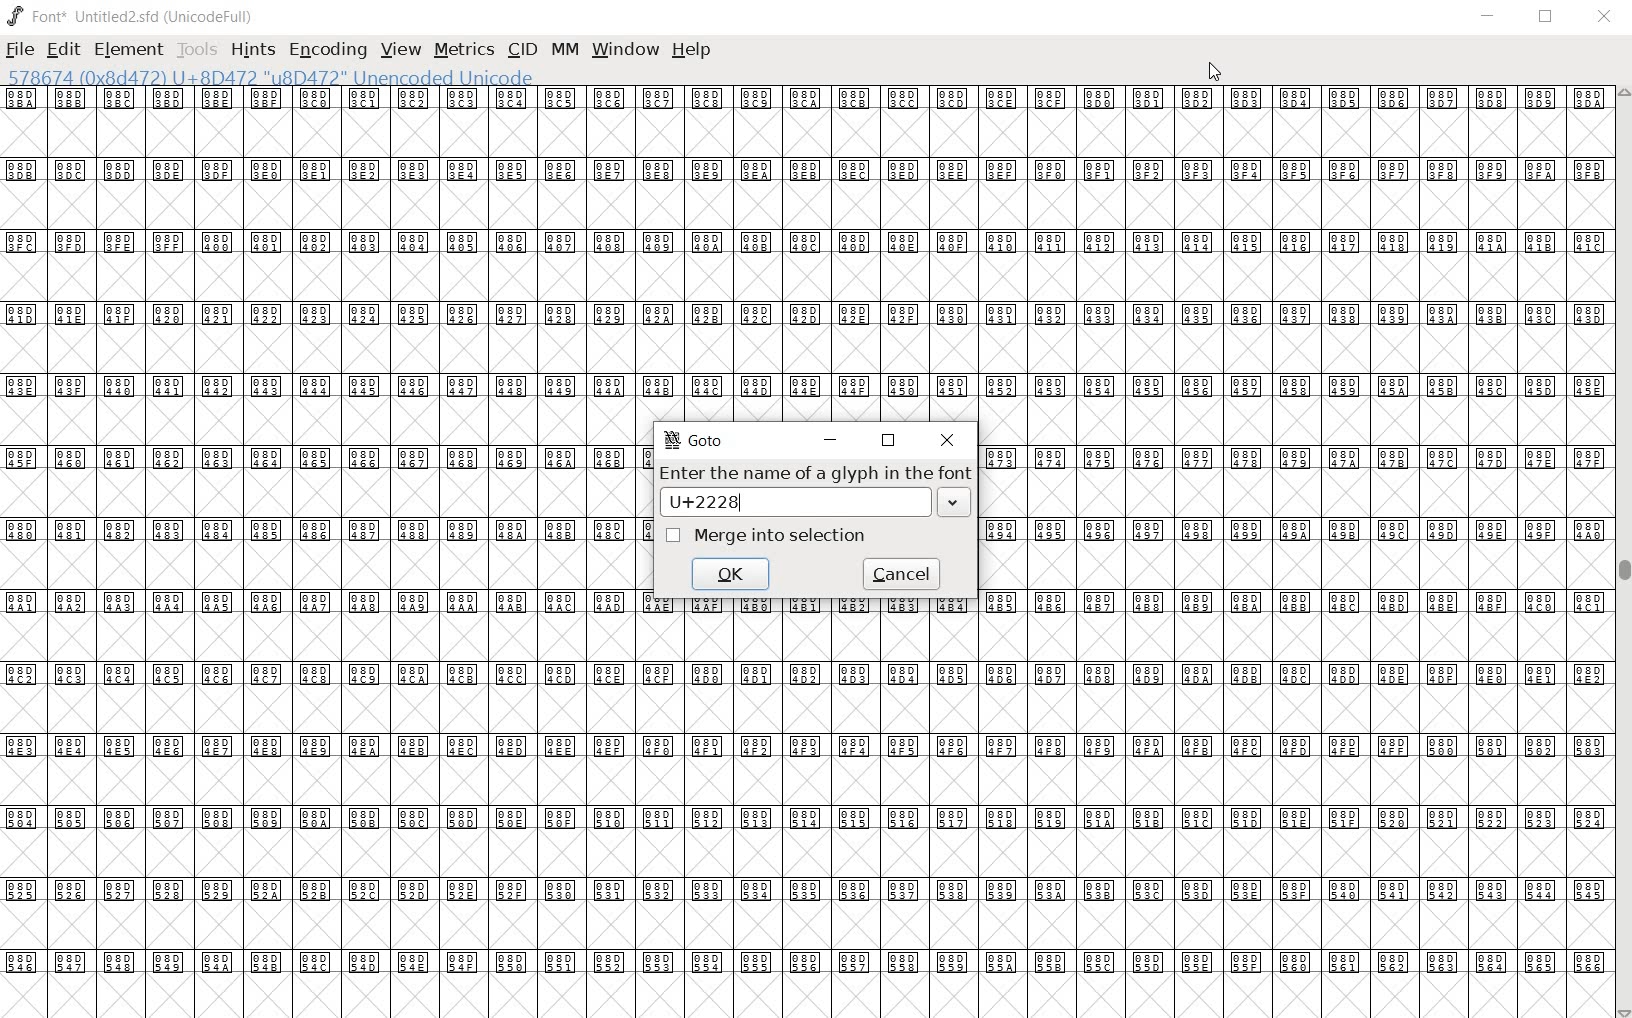 The width and height of the screenshot is (1632, 1018). What do you see at coordinates (1217, 73) in the screenshot?
I see `close` at bounding box center [1217, 73].